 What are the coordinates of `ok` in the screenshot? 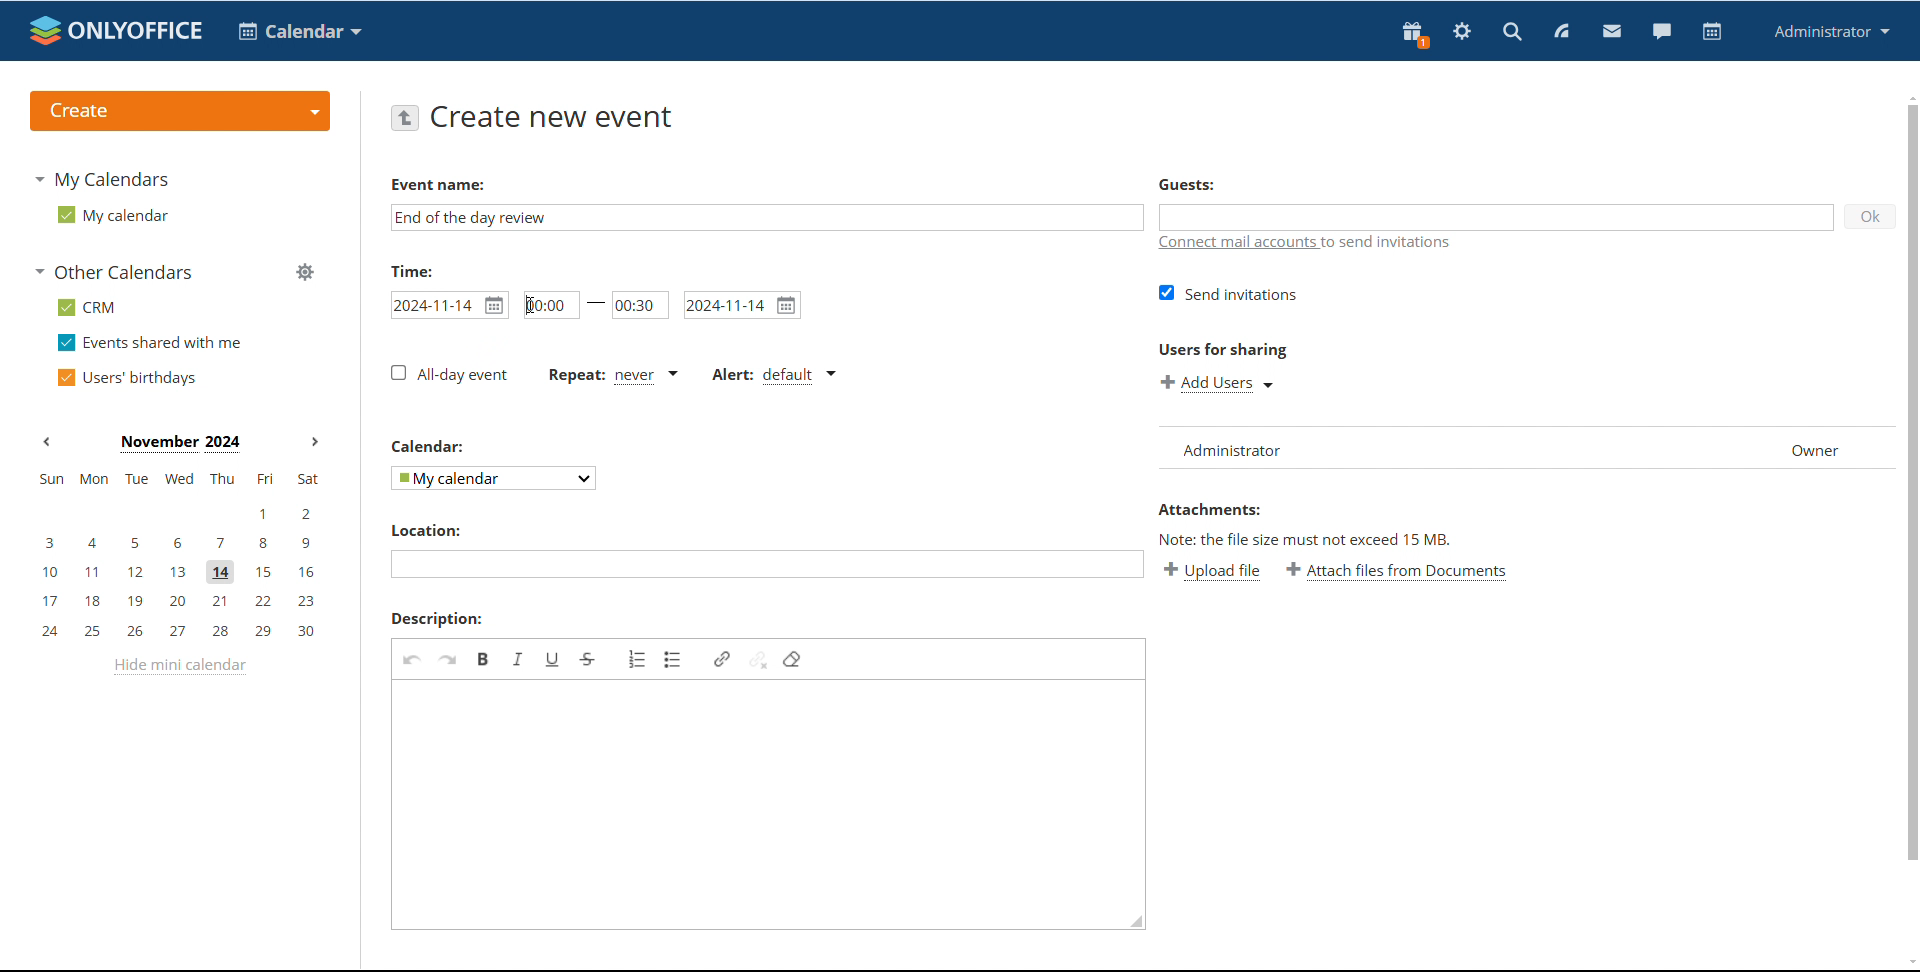 It's located at (1869, 216).